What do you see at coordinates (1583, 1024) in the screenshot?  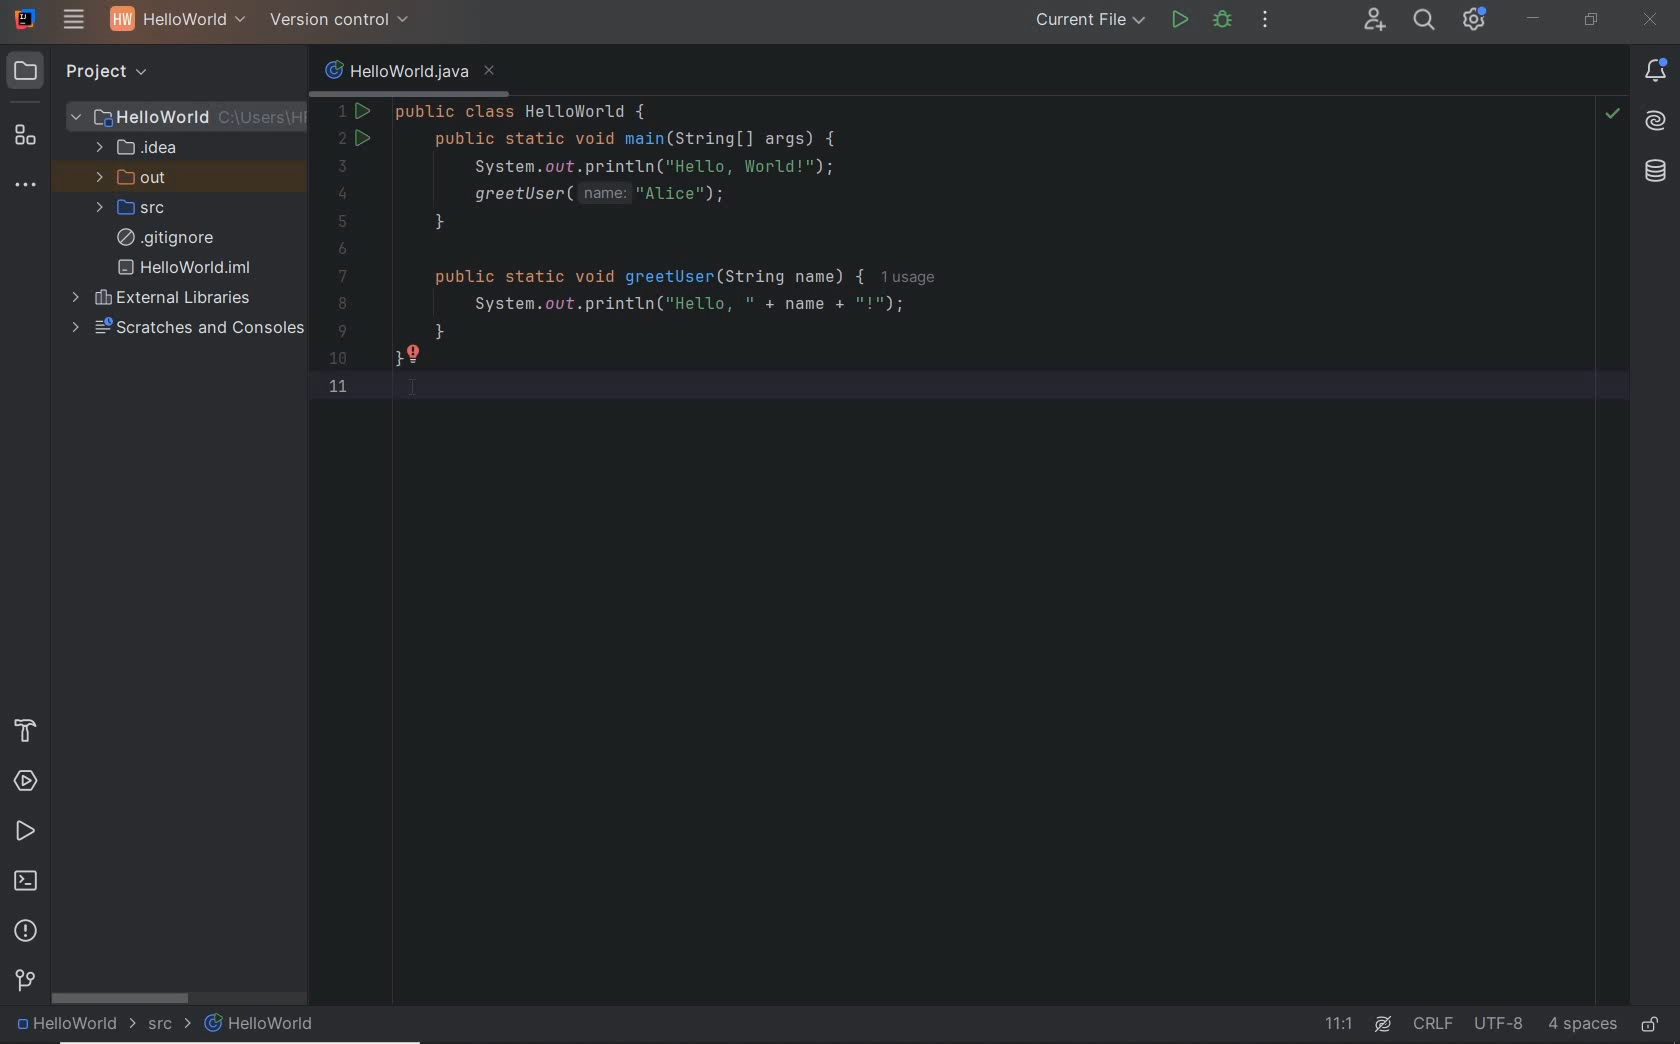 I see `4 spaces(indent)` at bounding box center [1583, 1024].